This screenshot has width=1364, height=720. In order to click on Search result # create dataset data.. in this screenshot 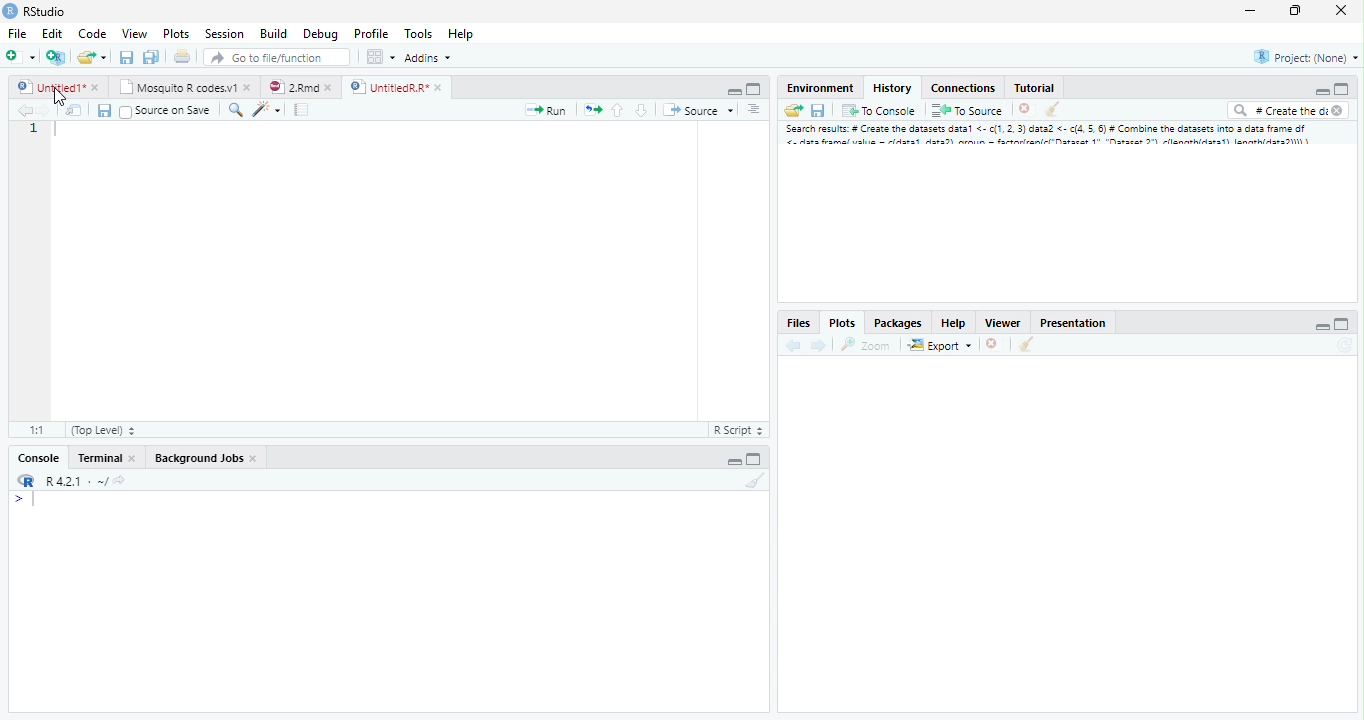, I will do `click(1052, 137)`.